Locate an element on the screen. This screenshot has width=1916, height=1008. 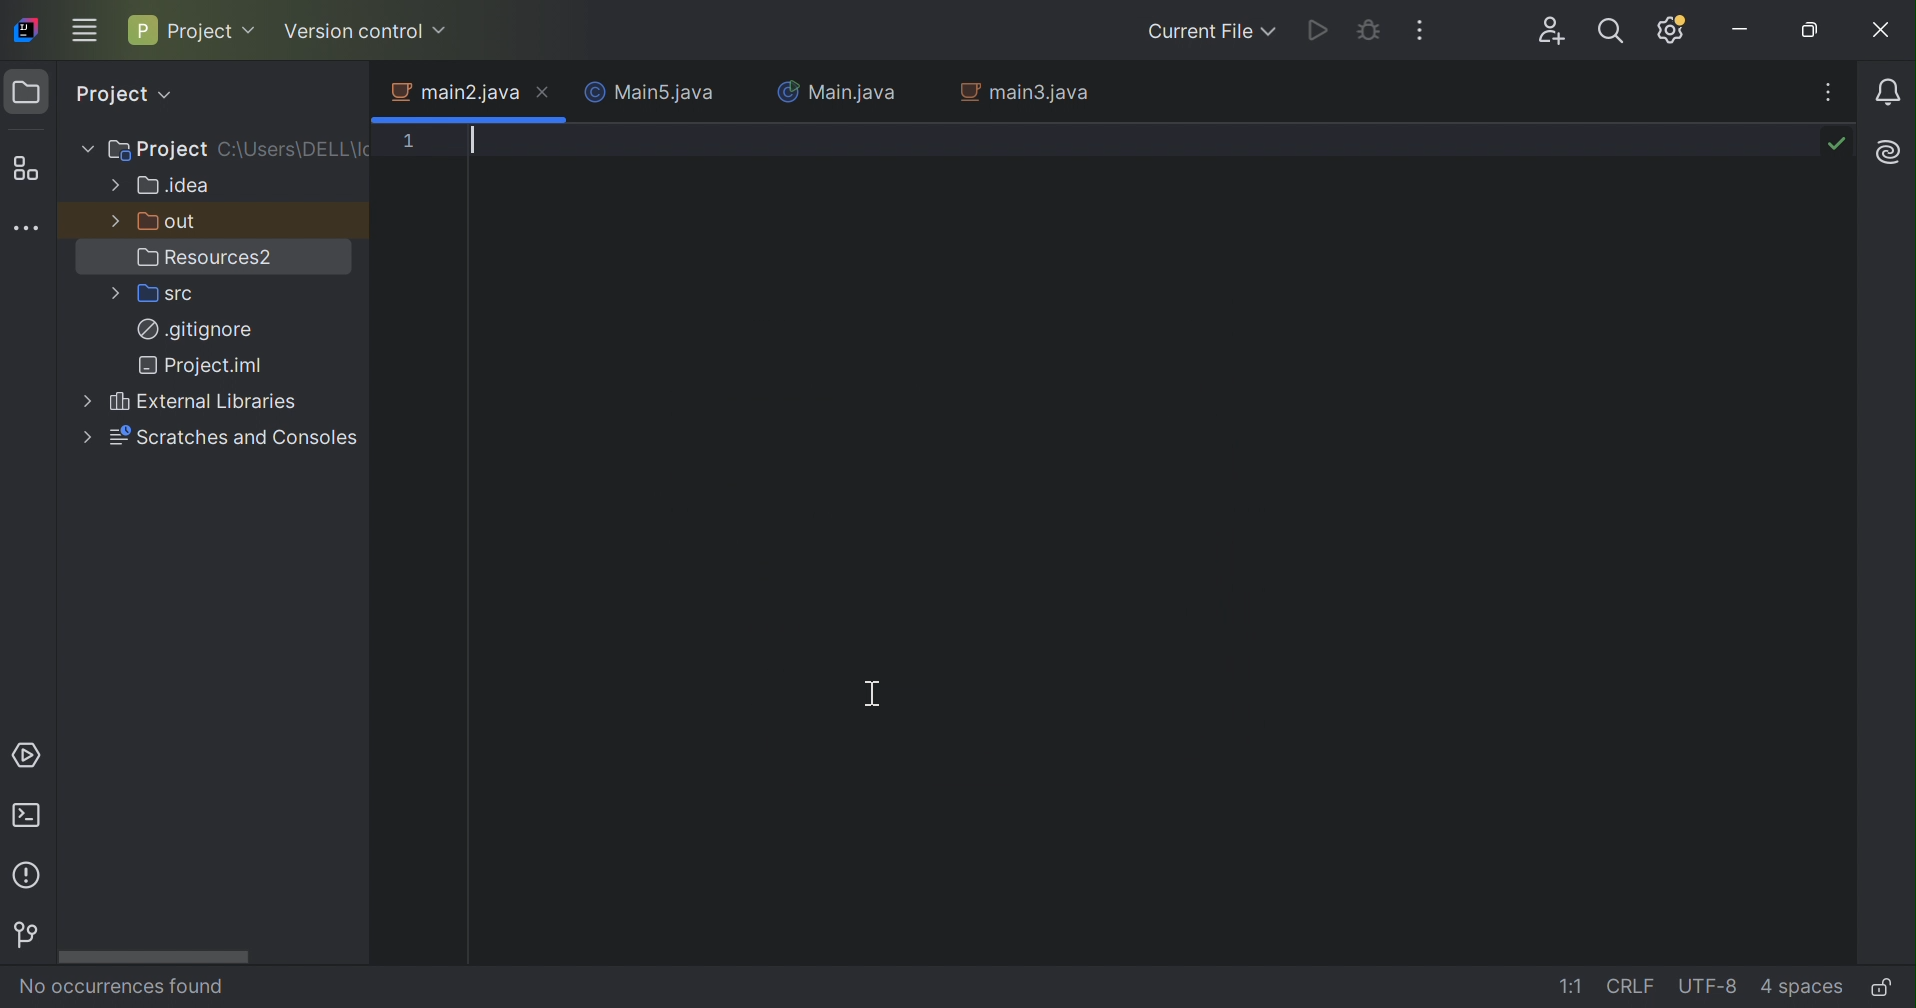
Resources2 is located at coordinates (211, 258).